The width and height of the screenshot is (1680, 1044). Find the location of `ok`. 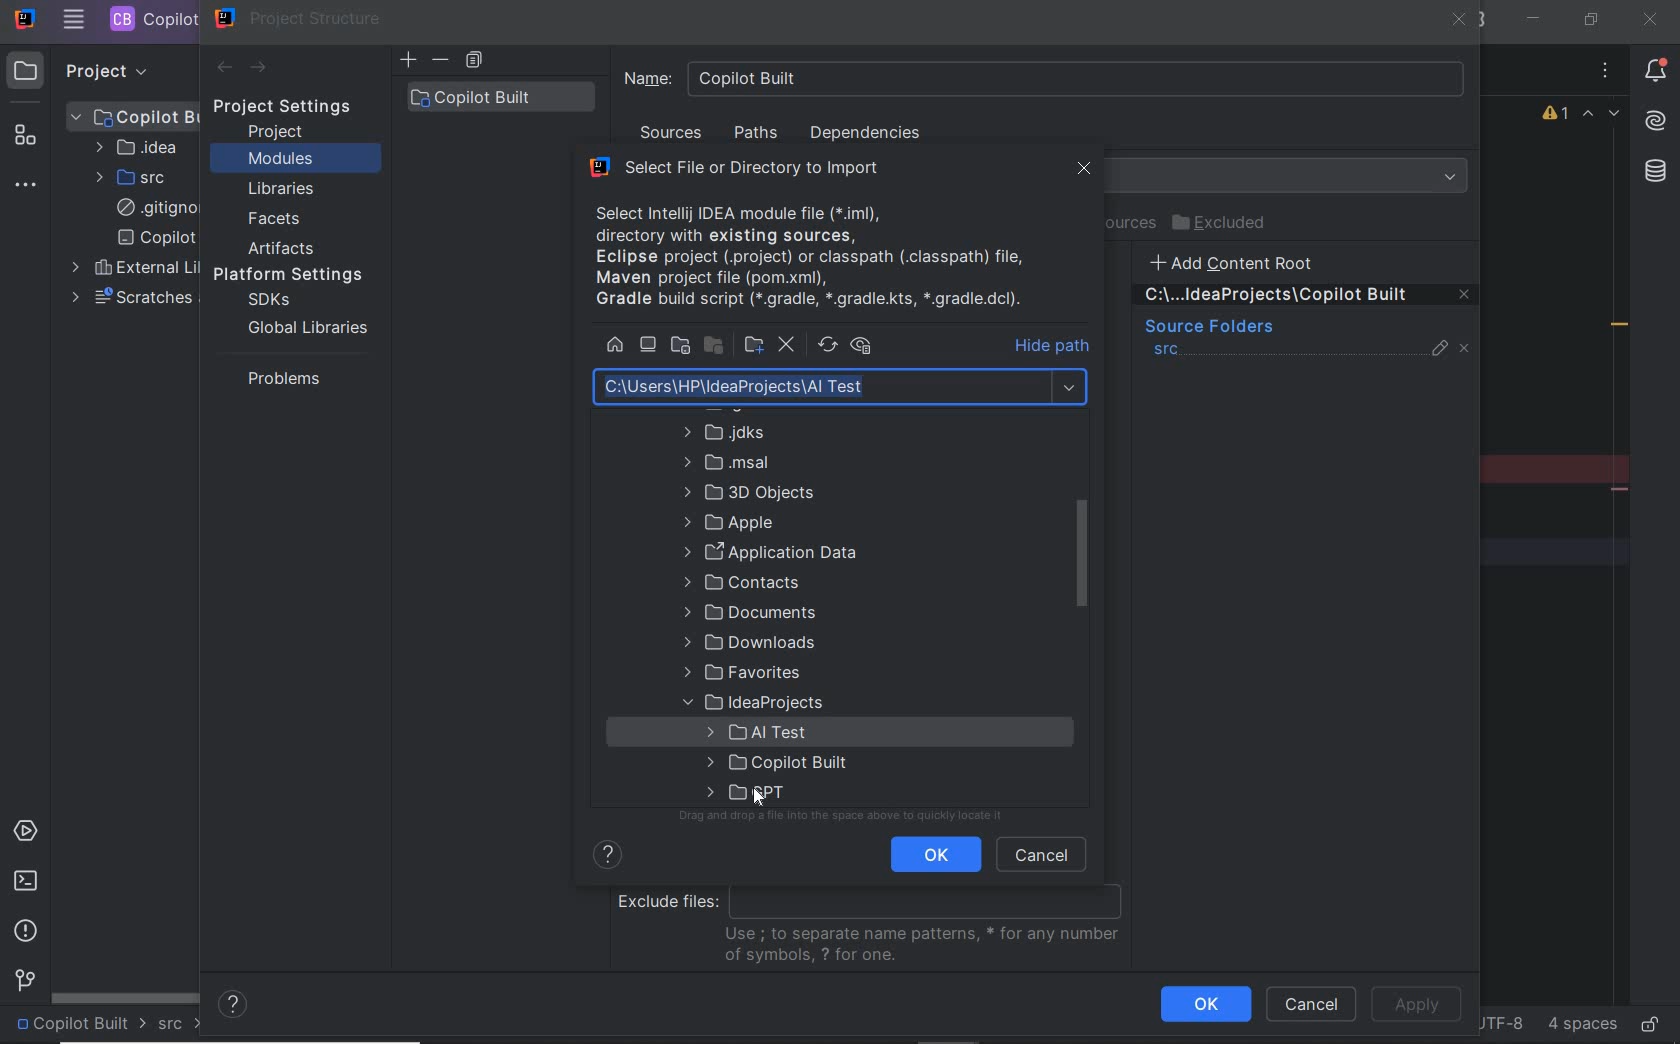

ok is located at coordinates (936, 854).